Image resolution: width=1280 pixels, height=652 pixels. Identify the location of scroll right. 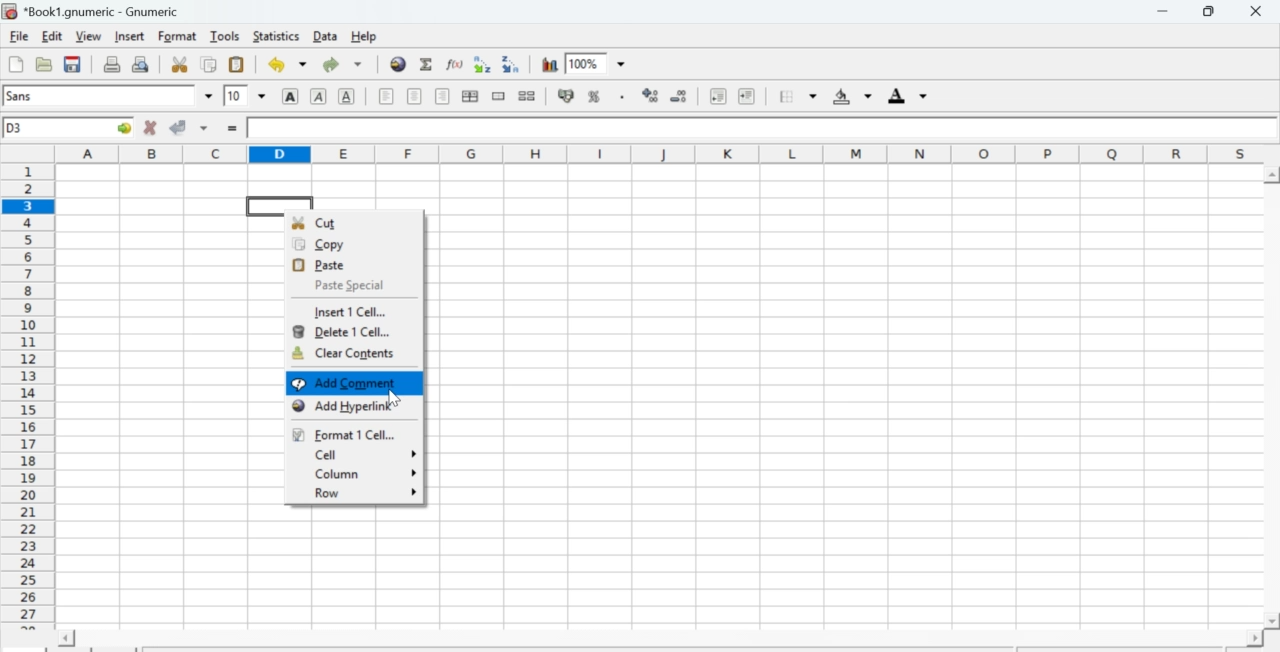
(1254, 638).